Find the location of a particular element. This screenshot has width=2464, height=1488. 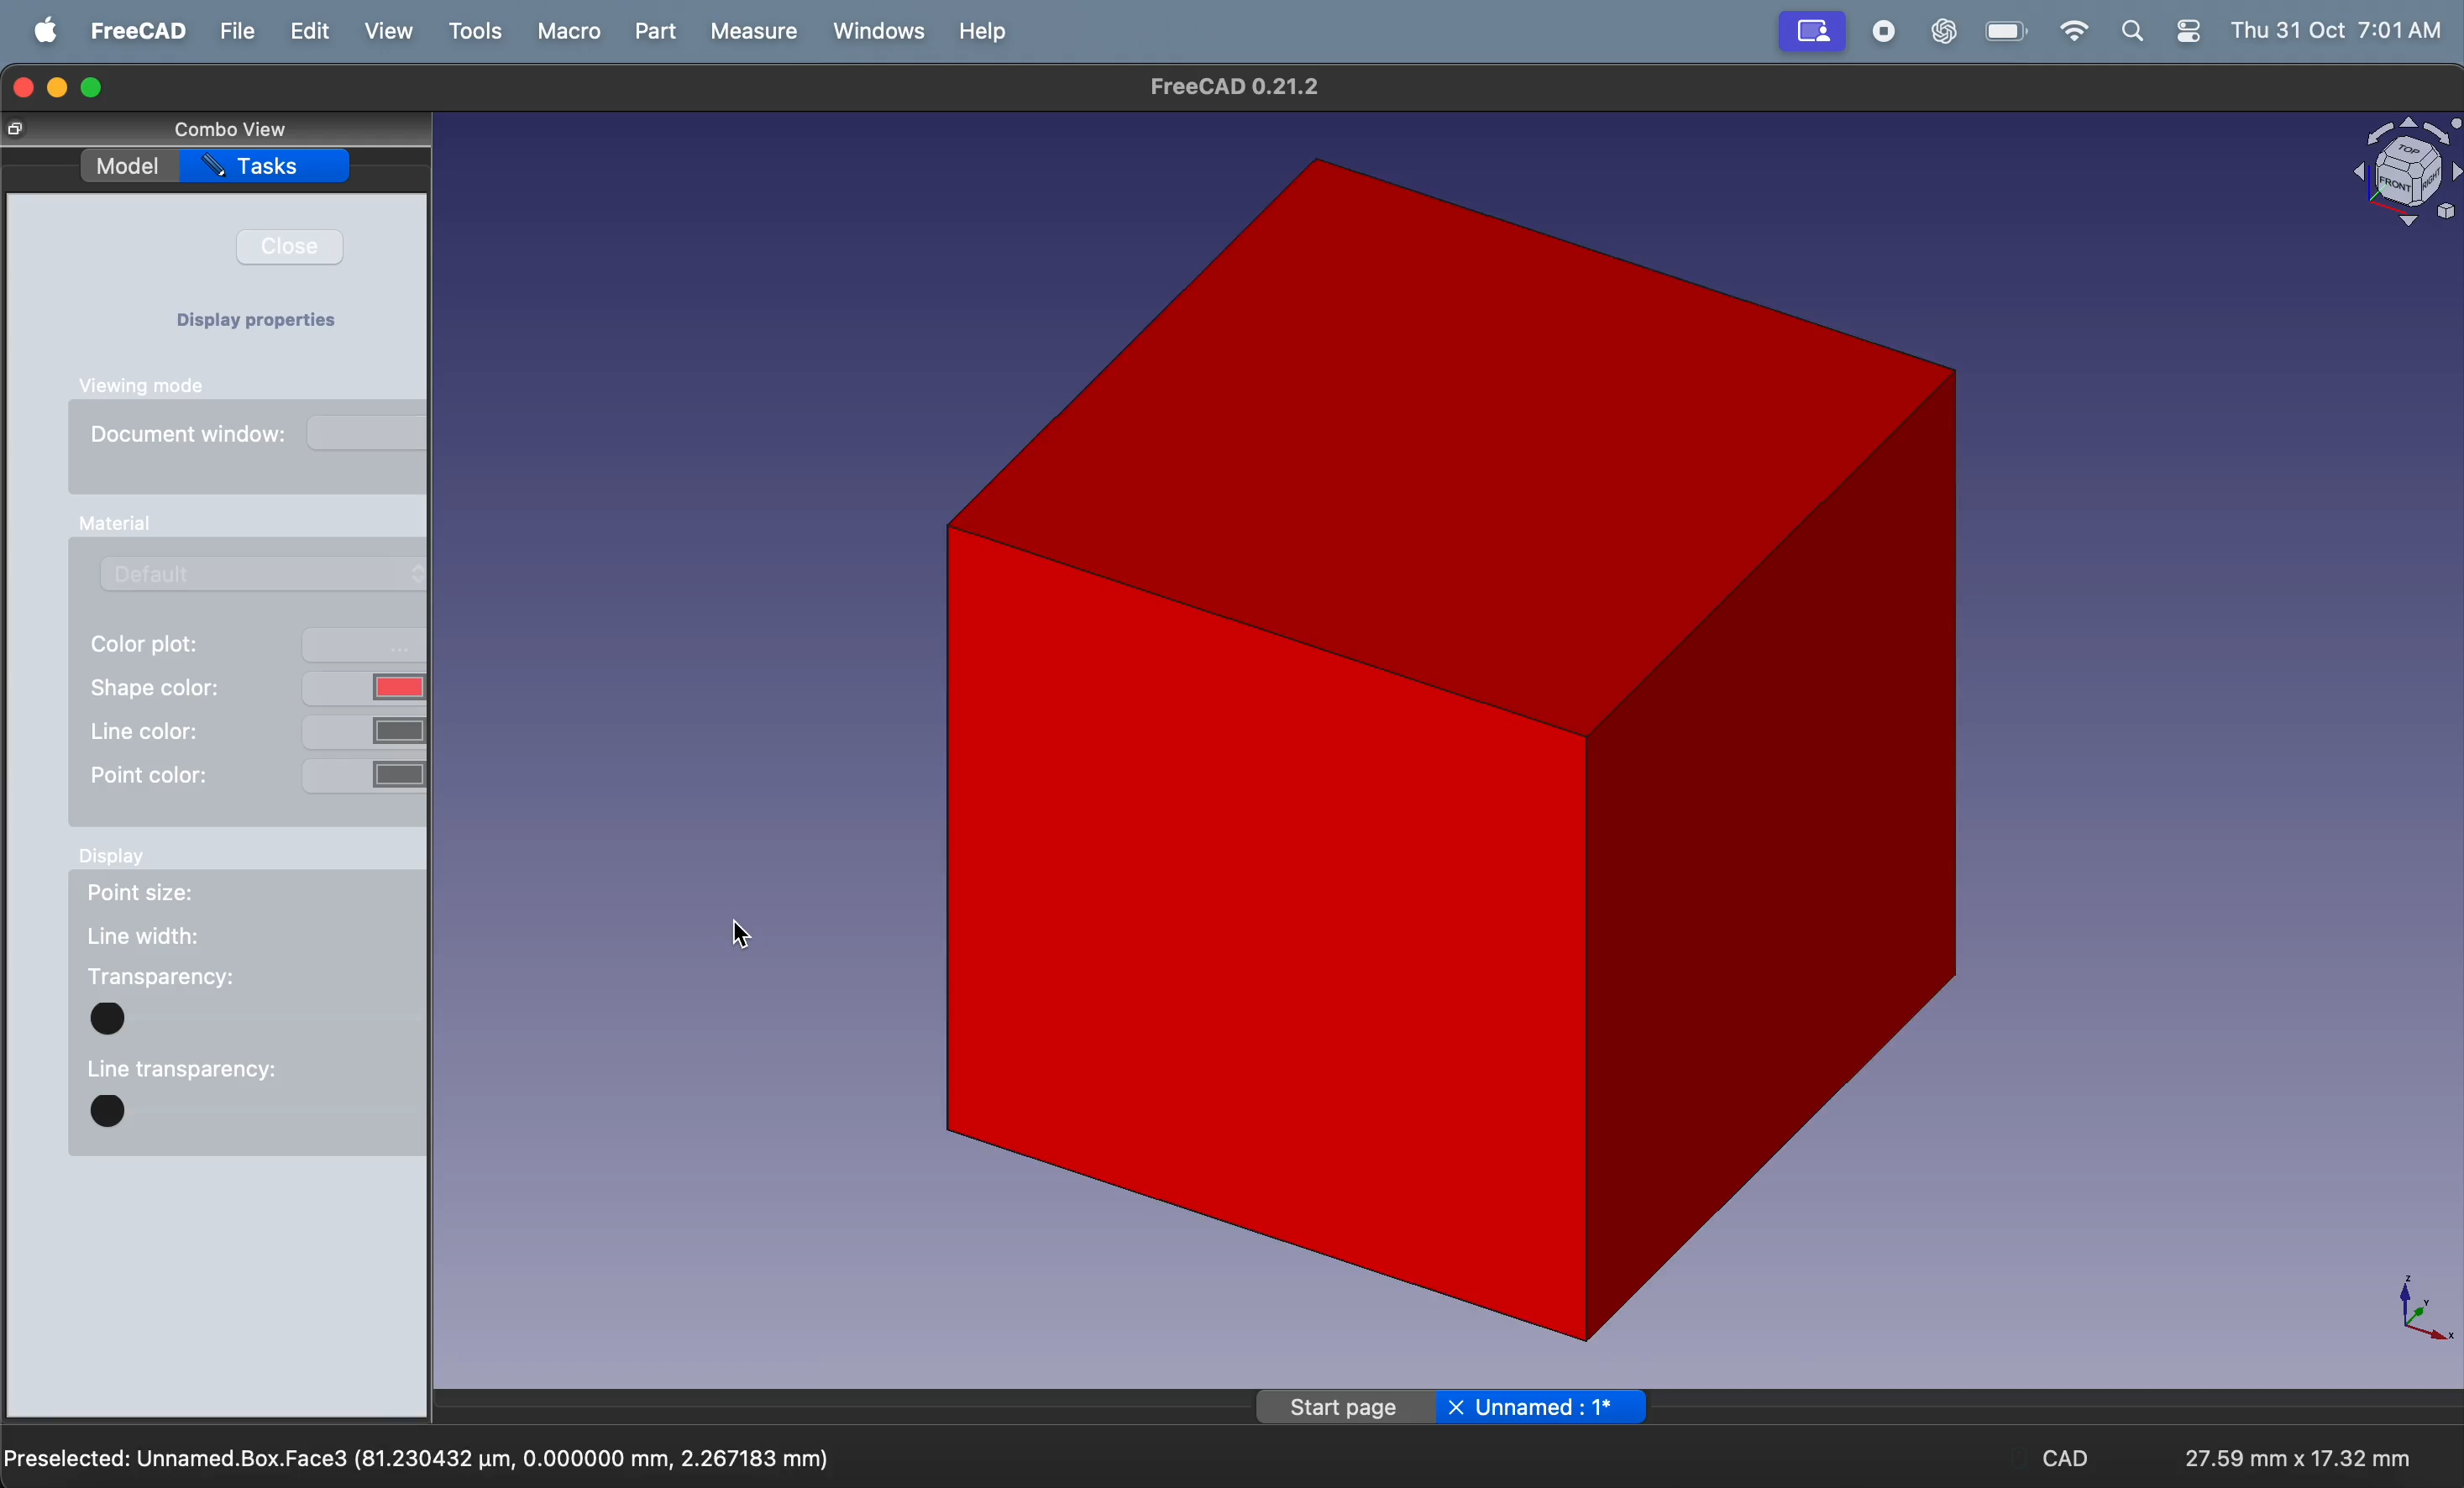

freecad is located at coordinates (135, 32).